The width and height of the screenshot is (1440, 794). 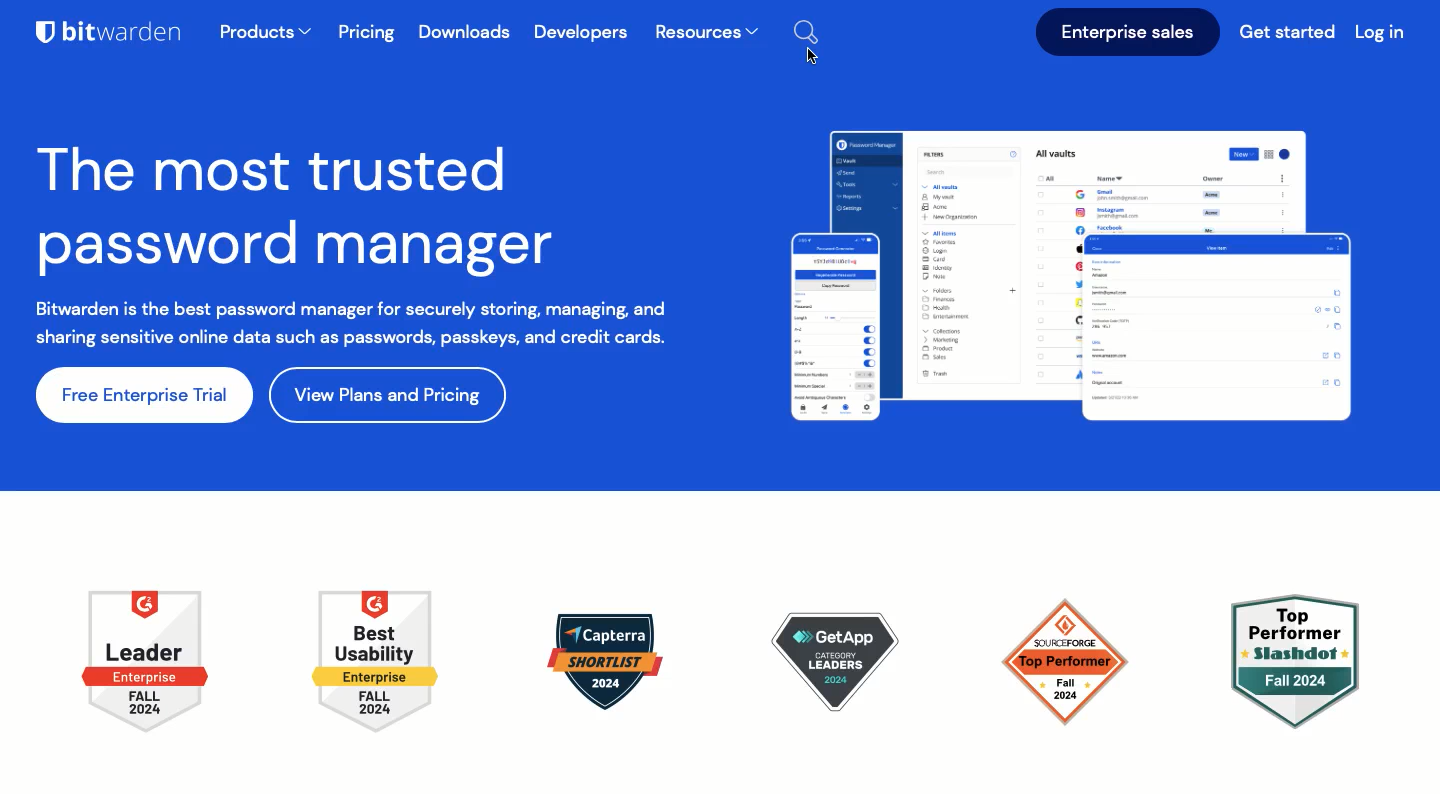 I want to click on tabs displayed, so click(x=1078, y=272).